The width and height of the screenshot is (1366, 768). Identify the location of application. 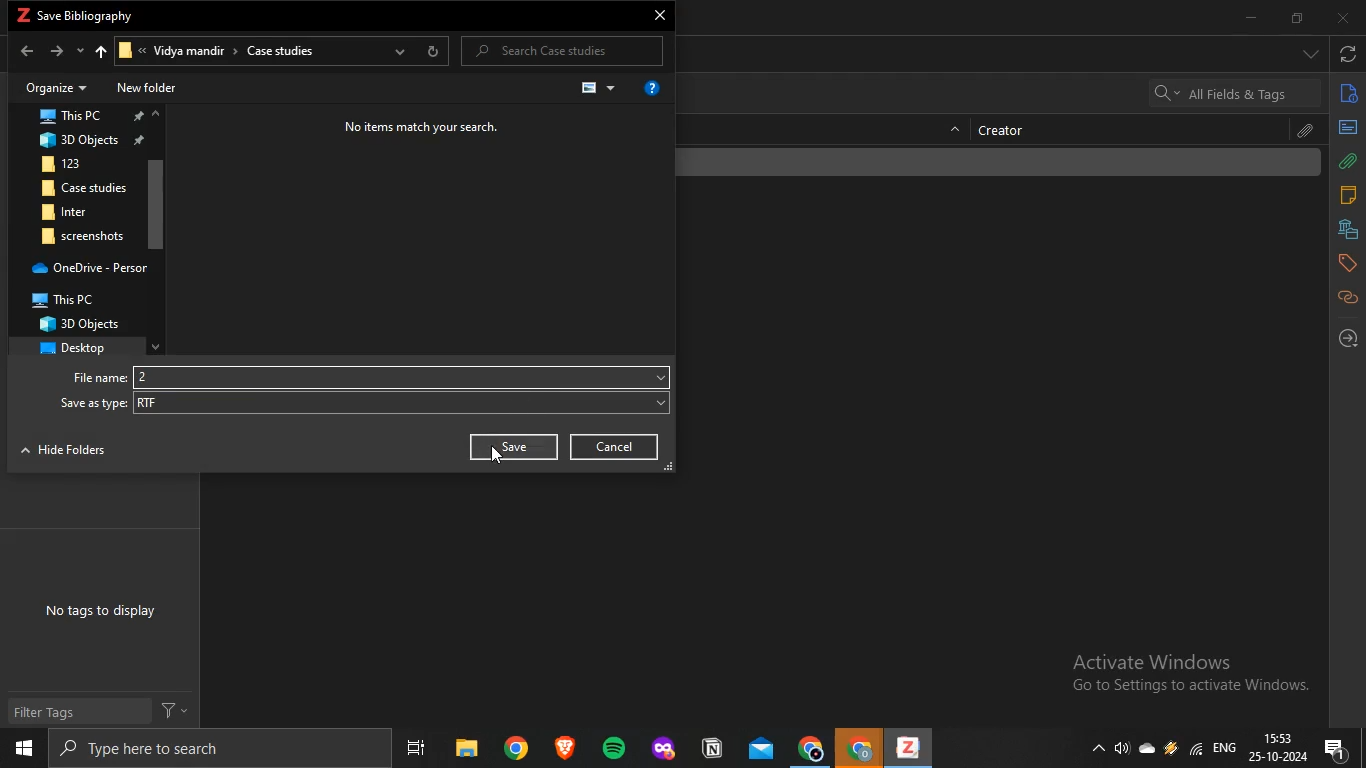
(715, 749).